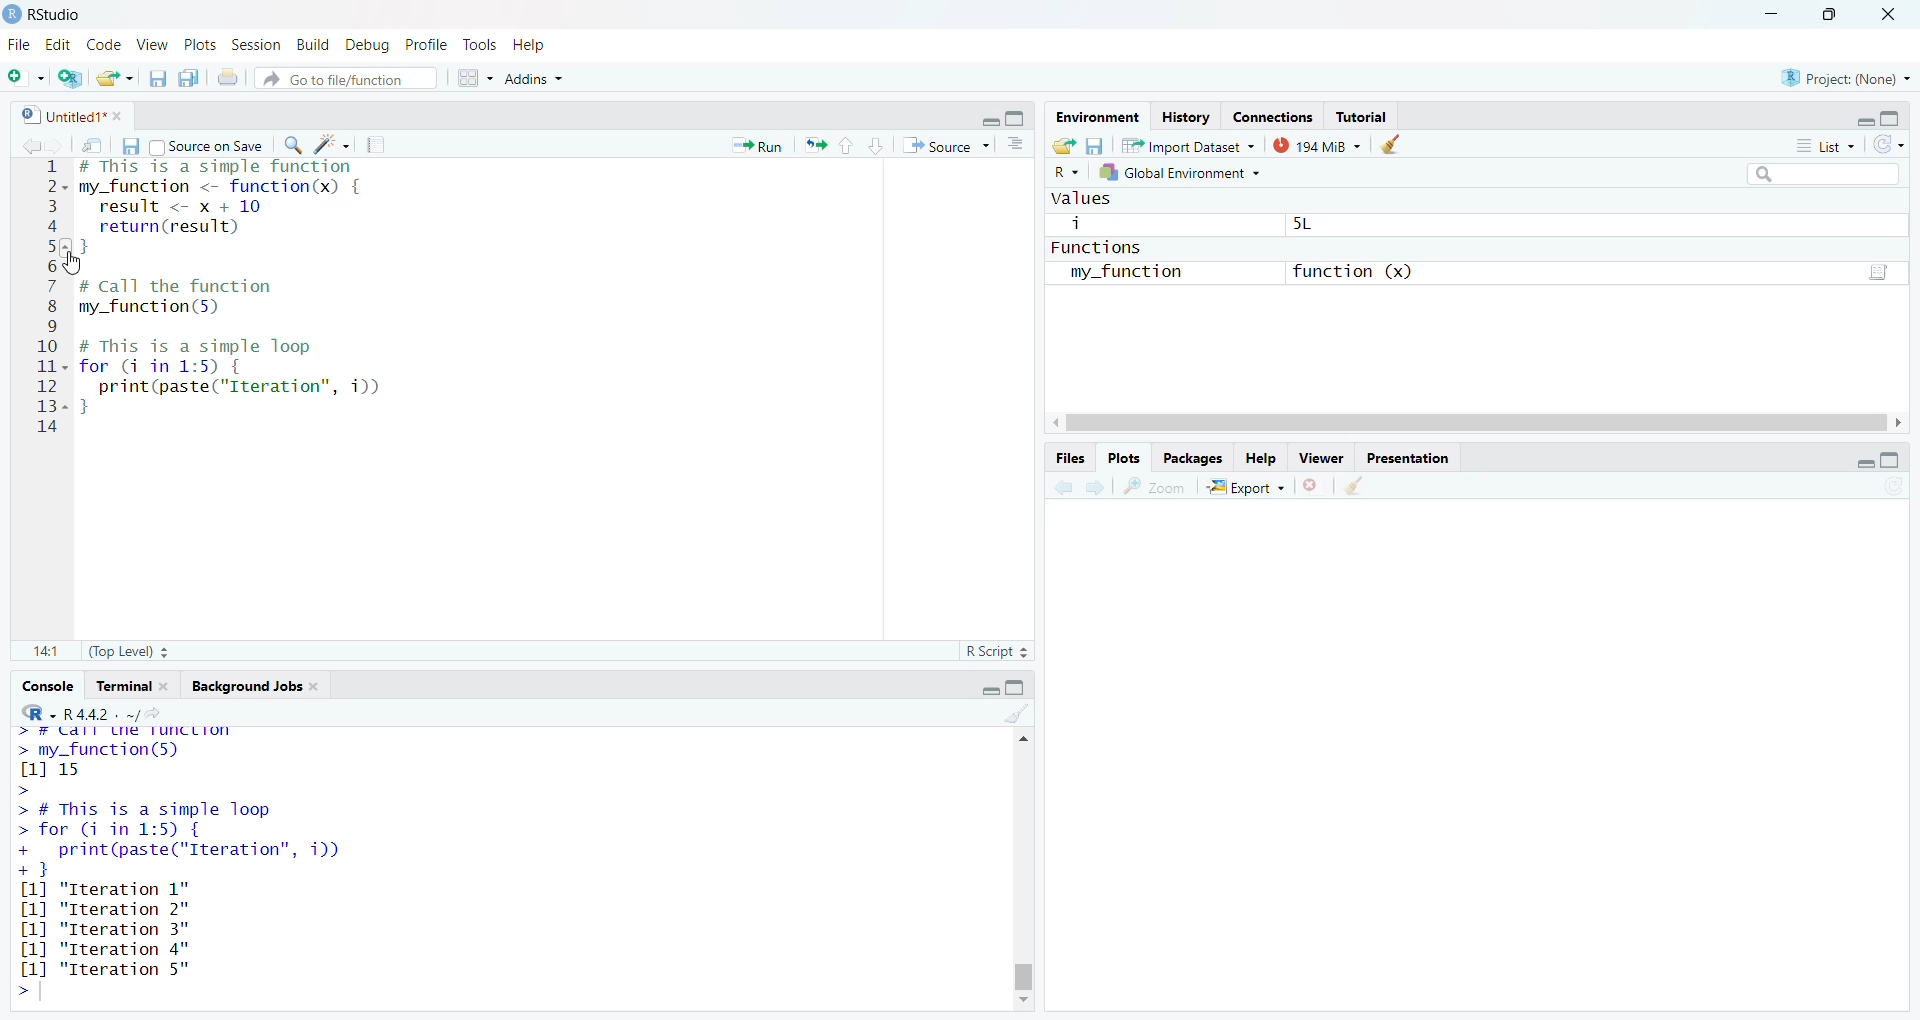 Image resolution: width=1920 pixels, height=1020 pixels. Describe the element at coordinates (59, 144) in the screenshot. I see `go forward to next source location` at that location.